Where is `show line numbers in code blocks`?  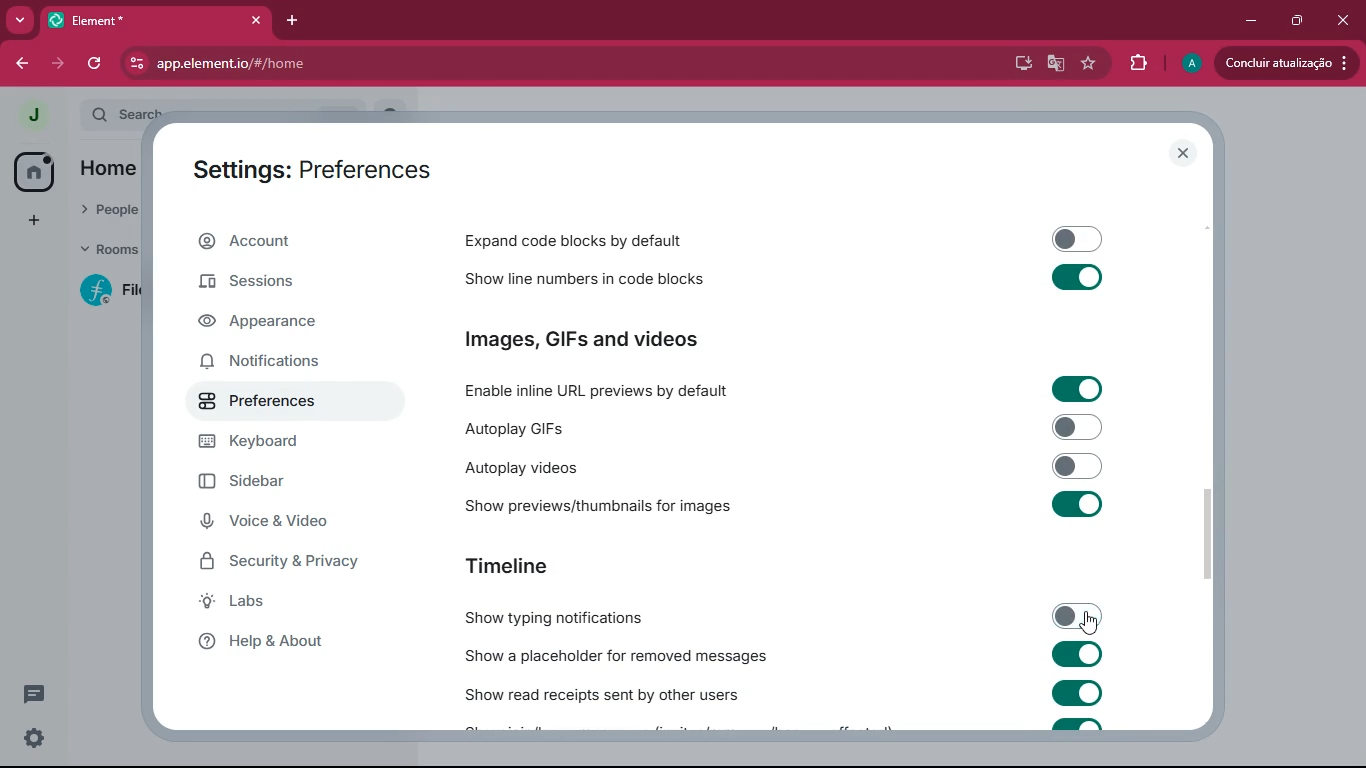 show line numbers in code blocks is located at coordinates (601, 280).